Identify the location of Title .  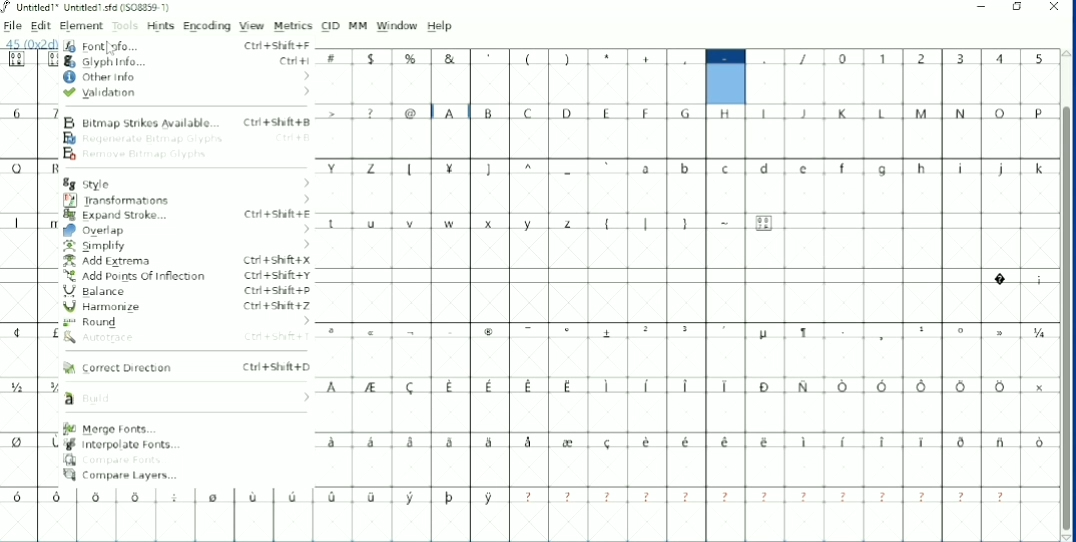
(89, 8).